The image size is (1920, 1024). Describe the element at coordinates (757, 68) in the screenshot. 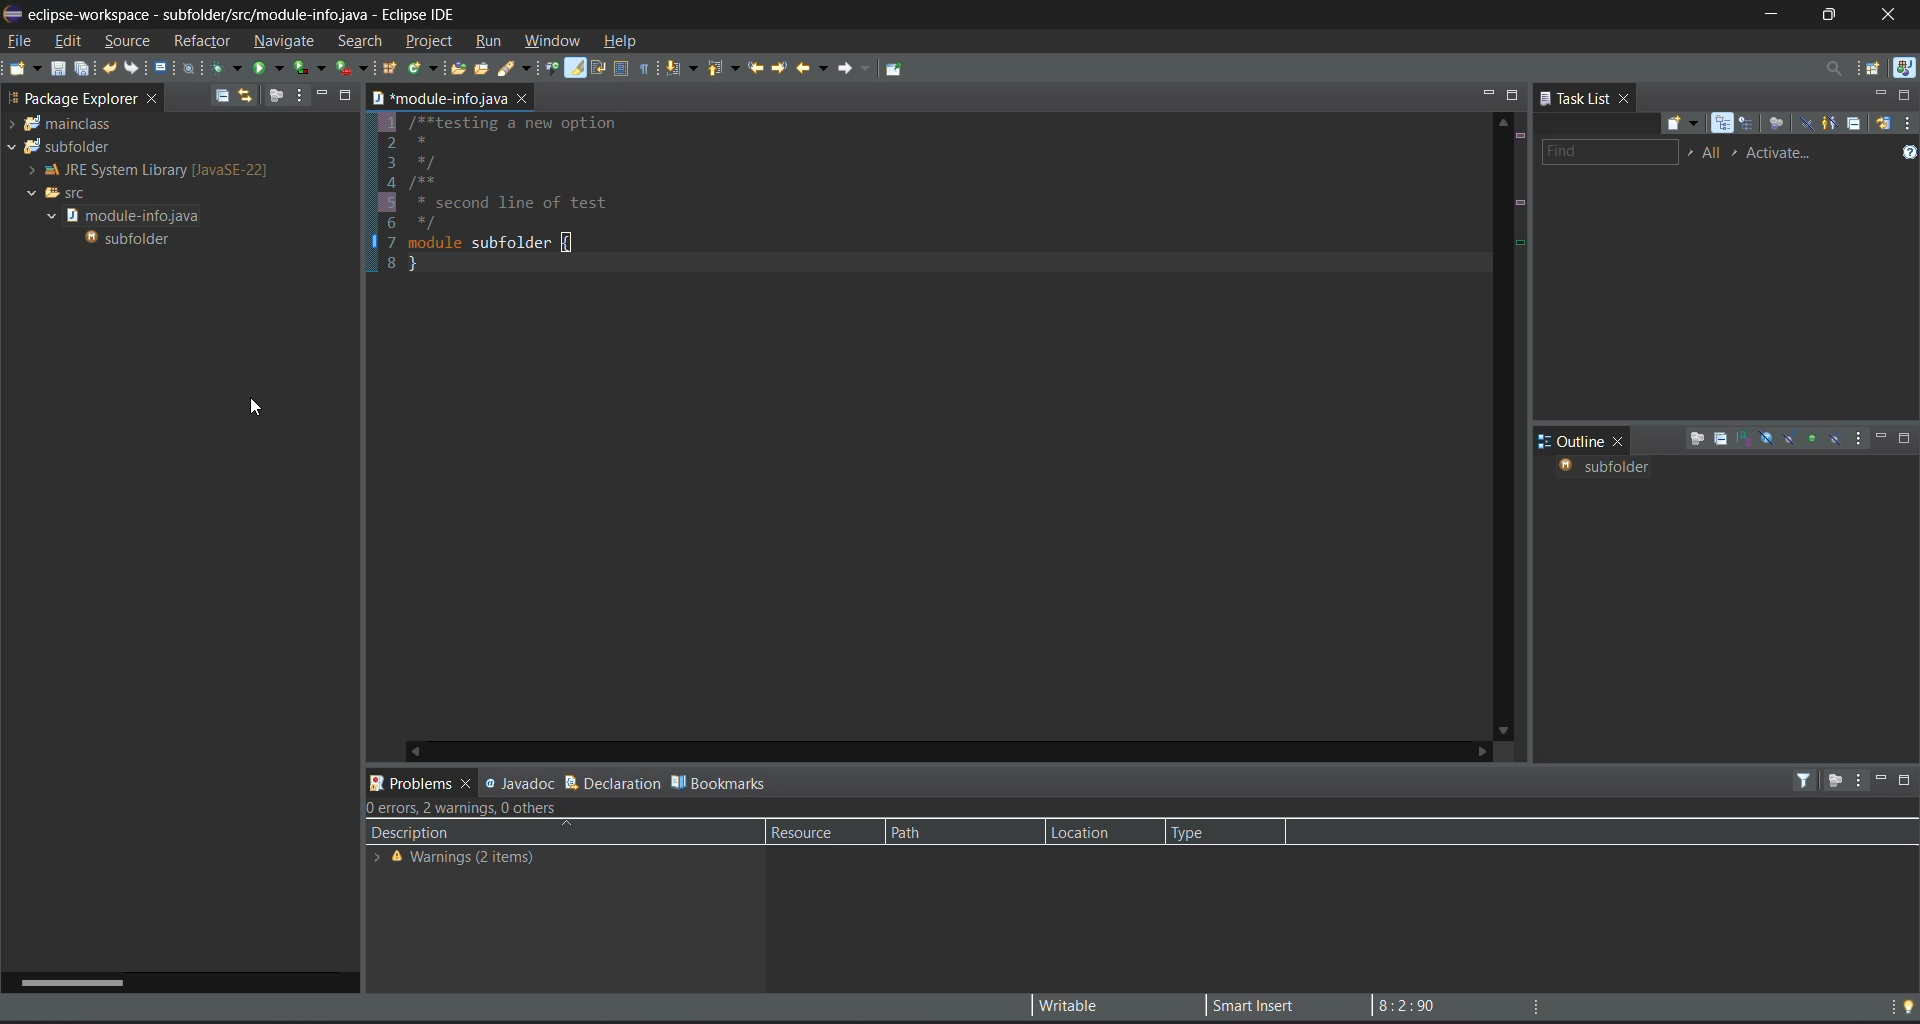

I see `previous edit location` at that location.